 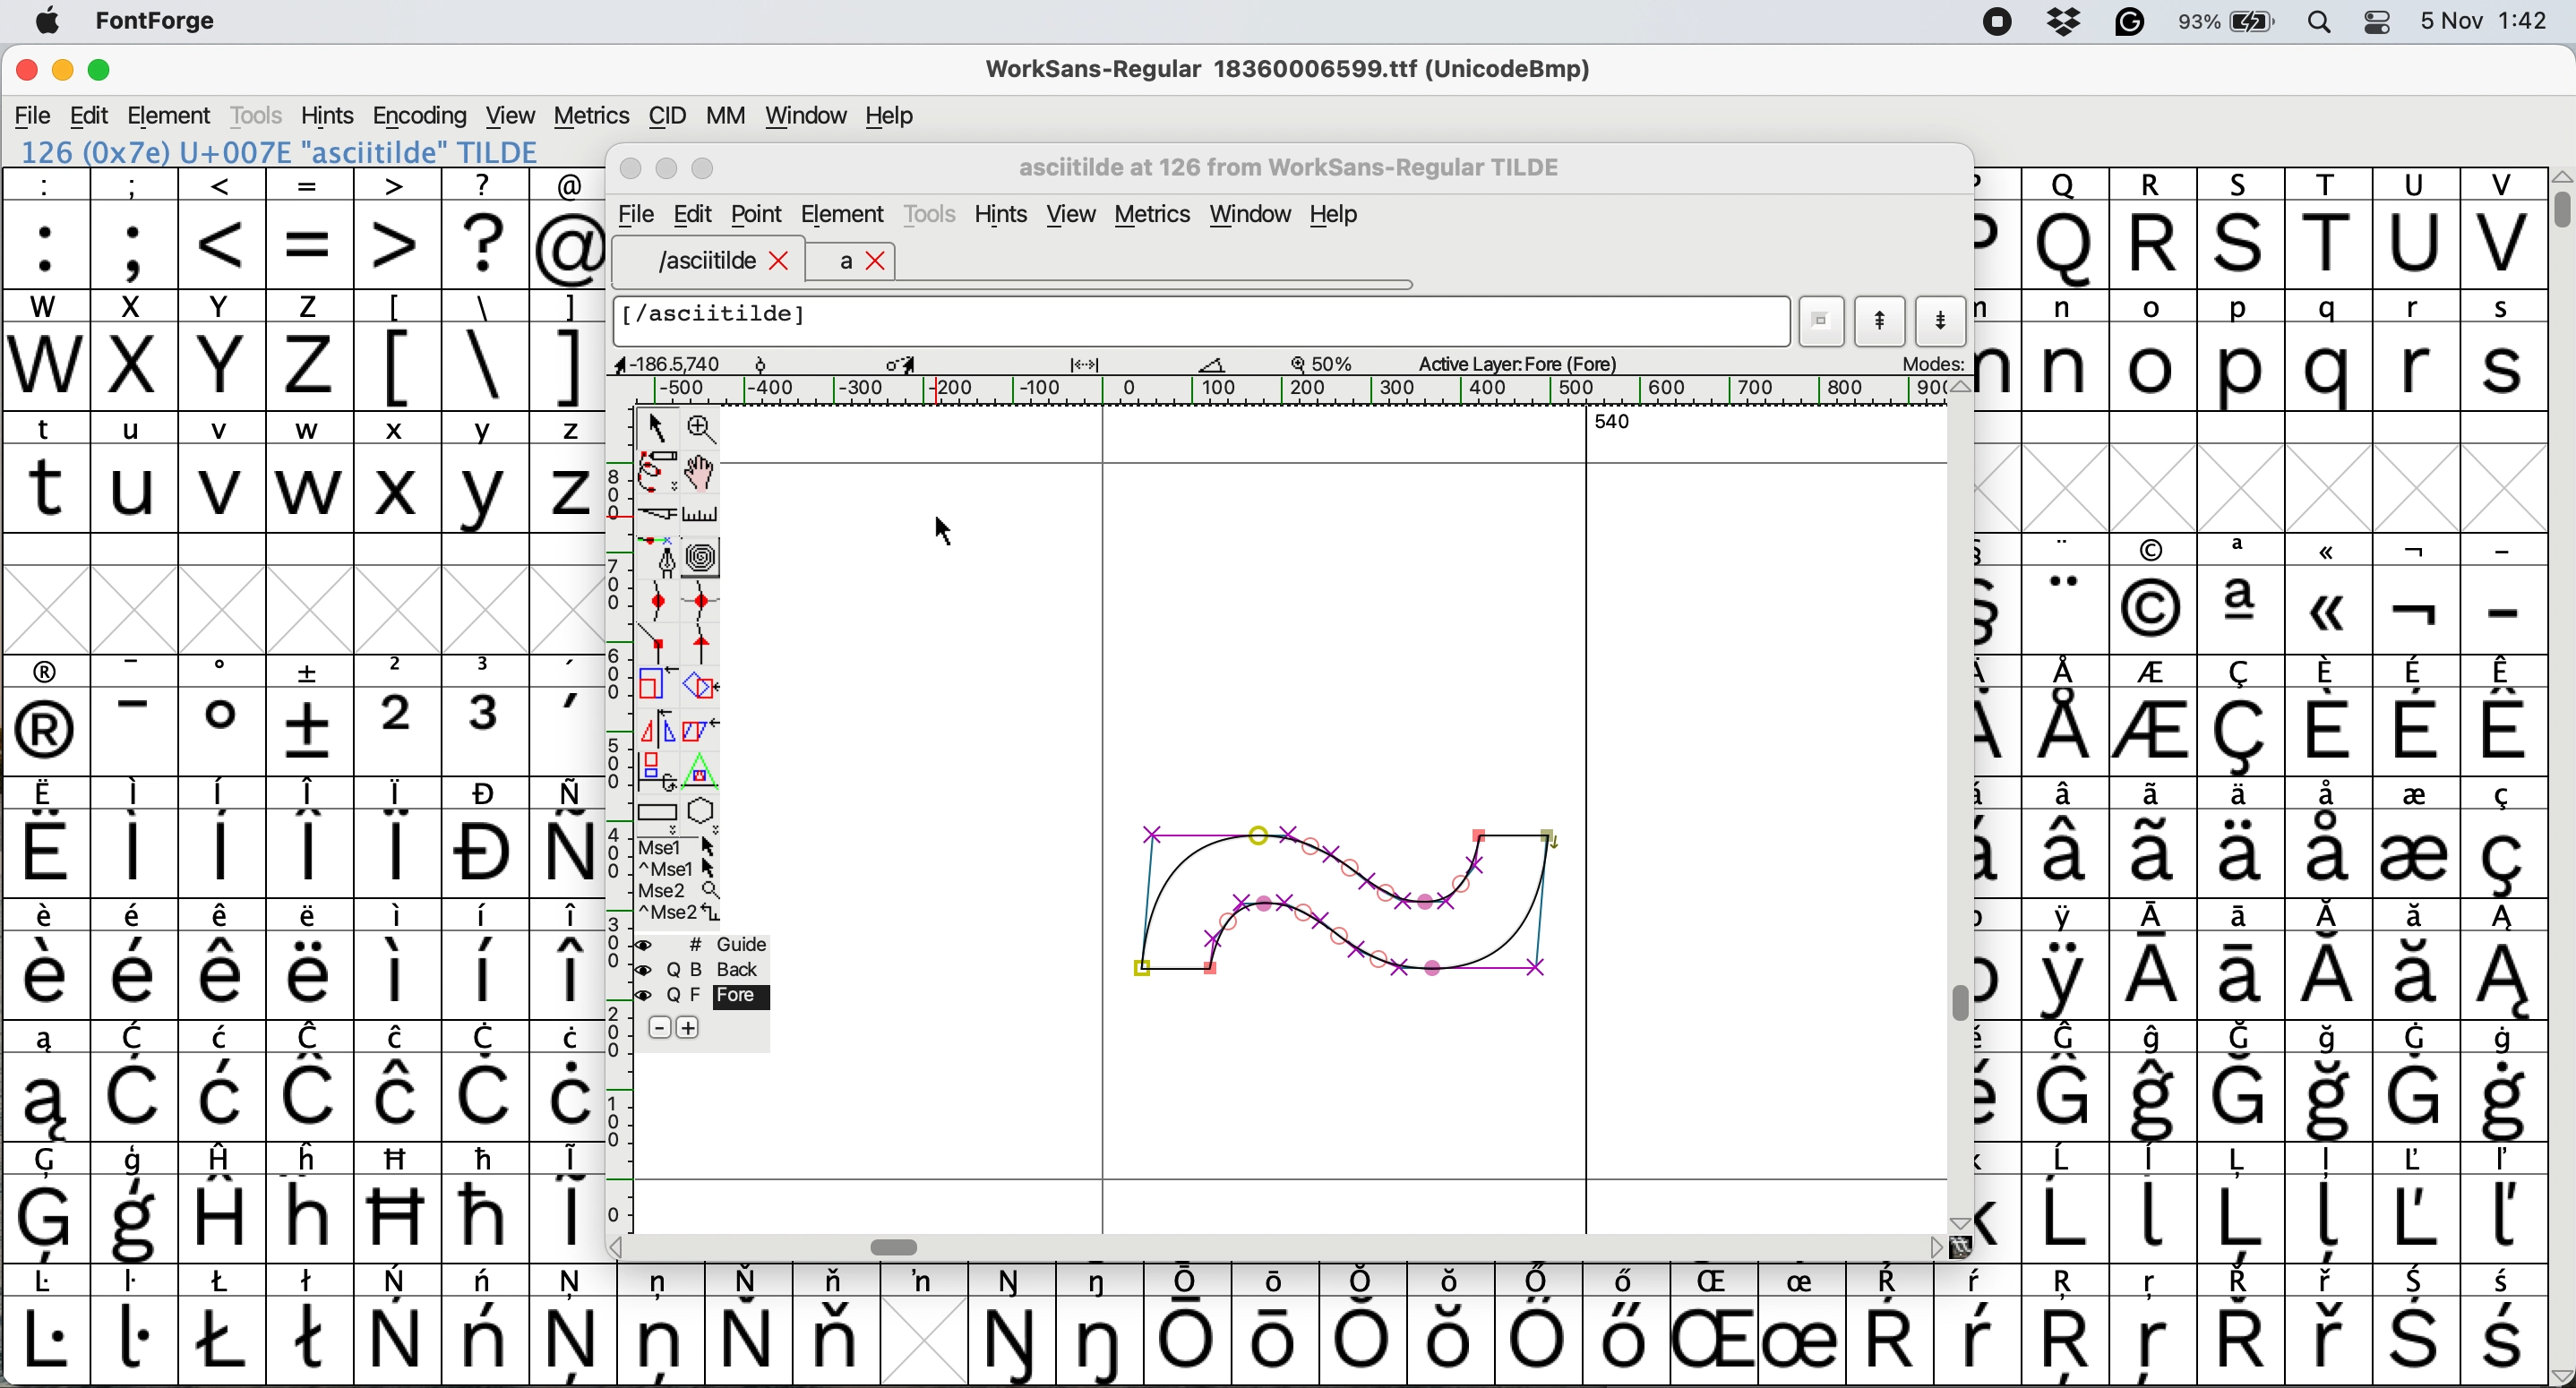 What do you see at coordinates (2129, 26) in the screenshot?
I see `grammarly` at bounding box center [2129, 26].